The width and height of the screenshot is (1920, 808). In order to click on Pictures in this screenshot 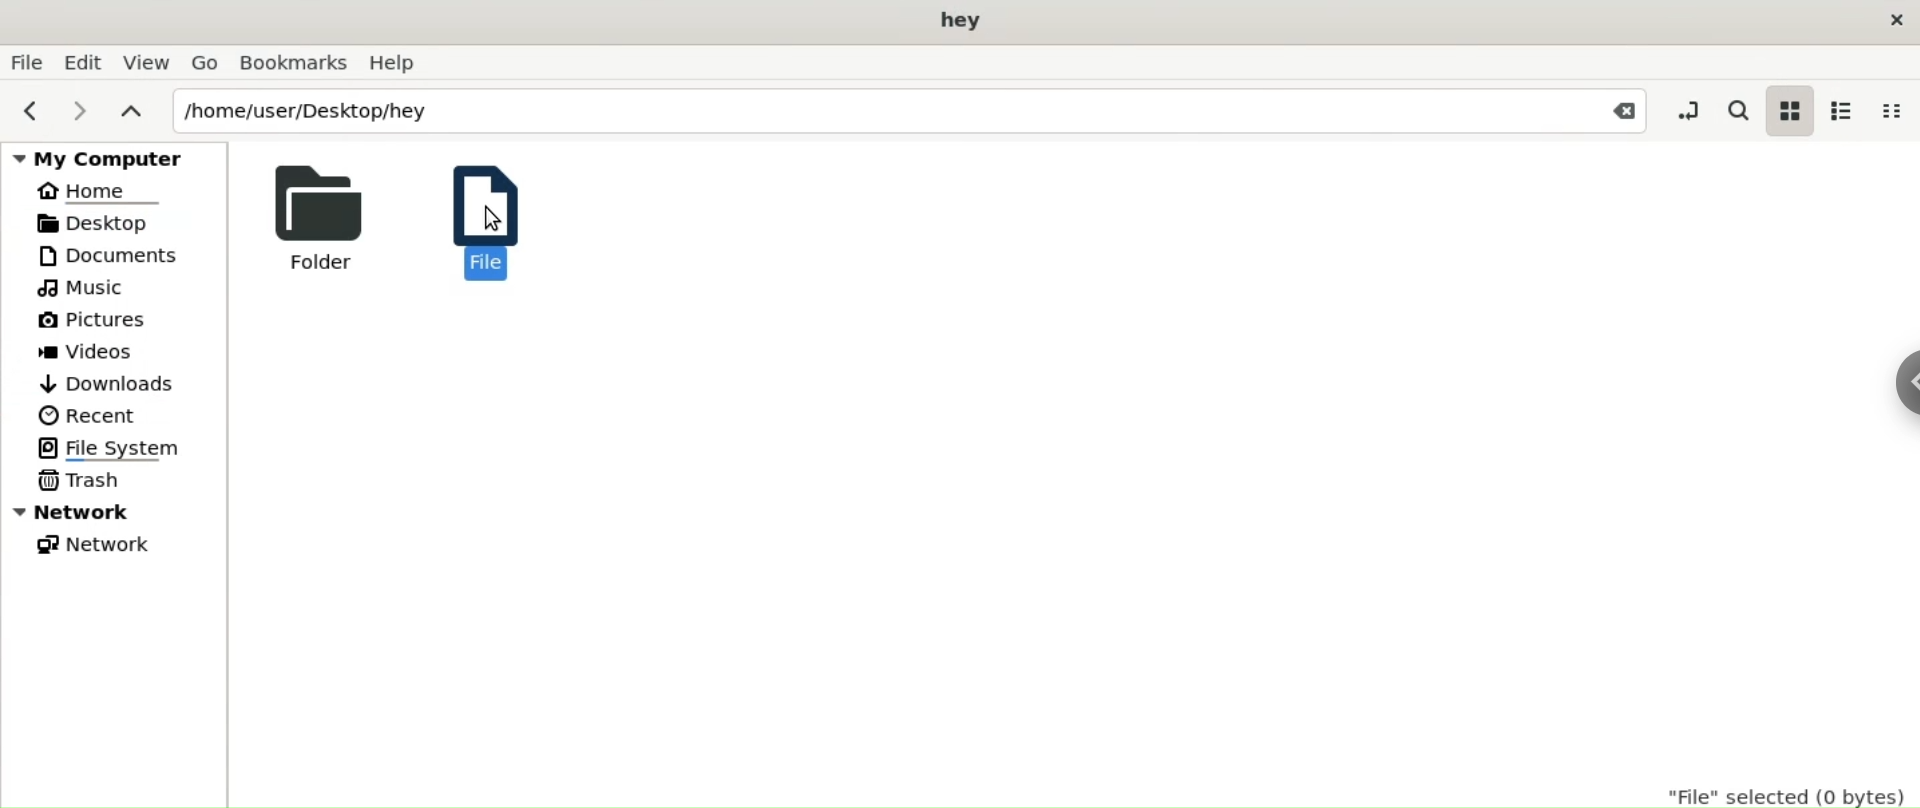, I will do `click(94, 316)`.